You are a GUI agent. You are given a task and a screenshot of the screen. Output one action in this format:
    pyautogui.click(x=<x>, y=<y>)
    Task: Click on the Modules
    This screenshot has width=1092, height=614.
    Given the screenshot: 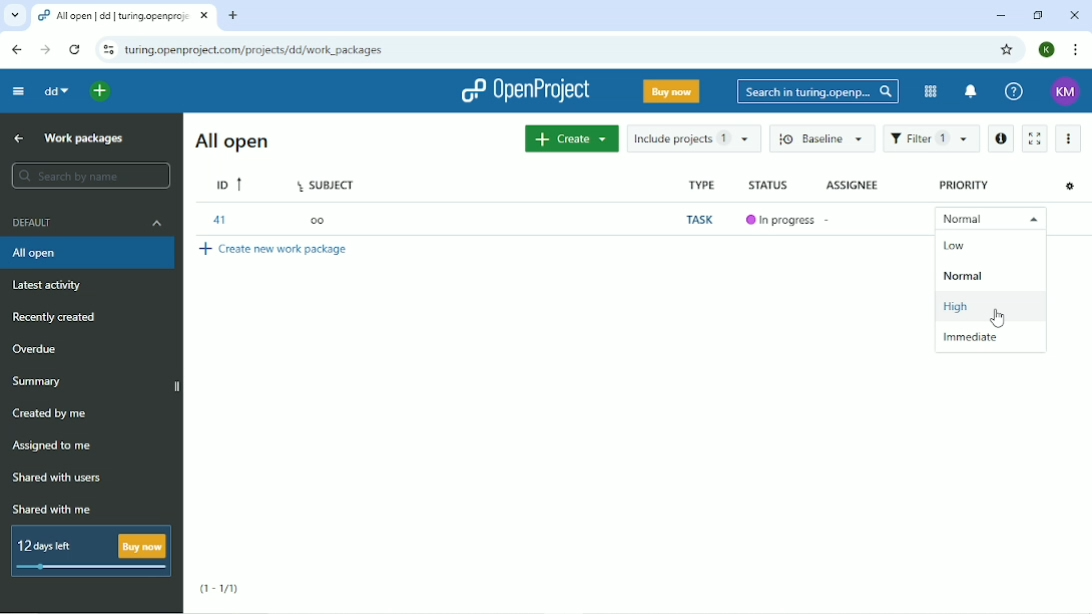 What is the action you would take?
    pyautogui.click(x=929, y=92)
    